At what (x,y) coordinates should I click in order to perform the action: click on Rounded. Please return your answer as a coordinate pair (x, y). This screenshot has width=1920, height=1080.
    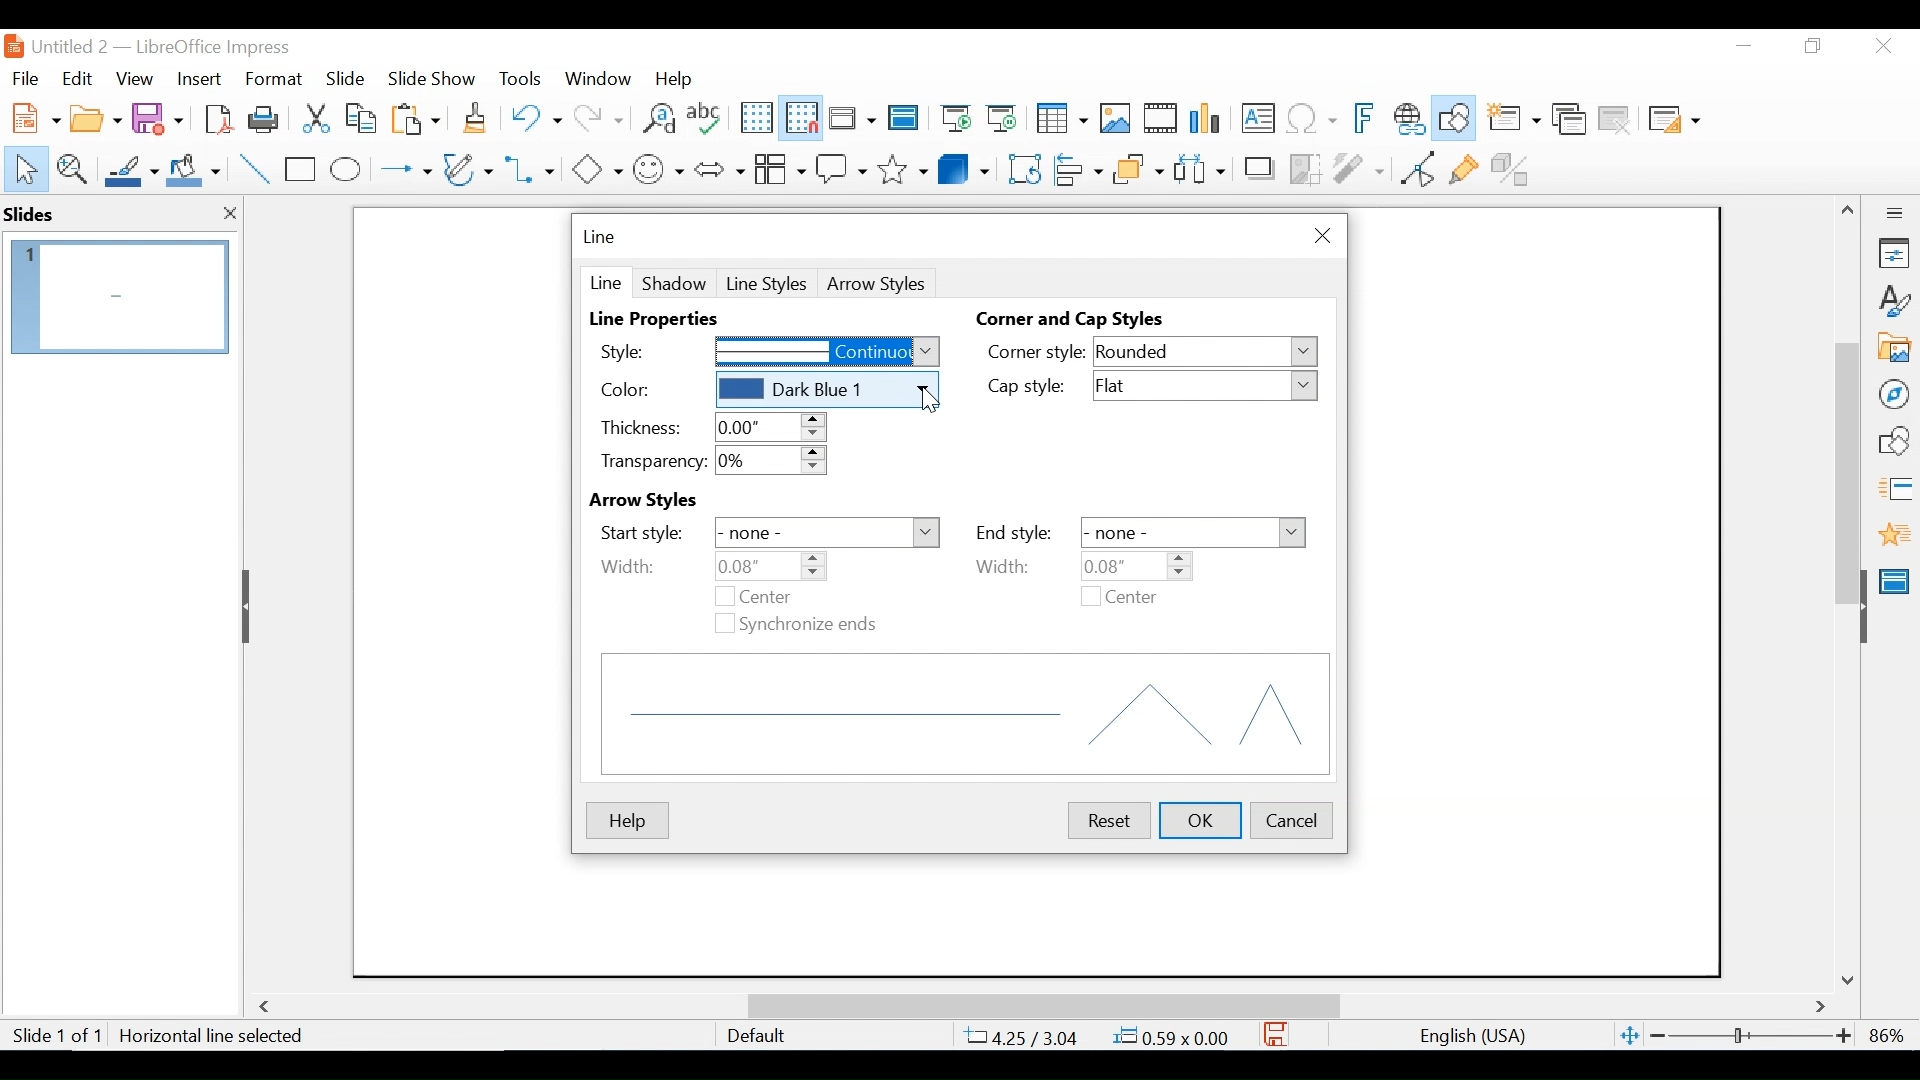
    Looking at the image, I should click on (1207, 353).